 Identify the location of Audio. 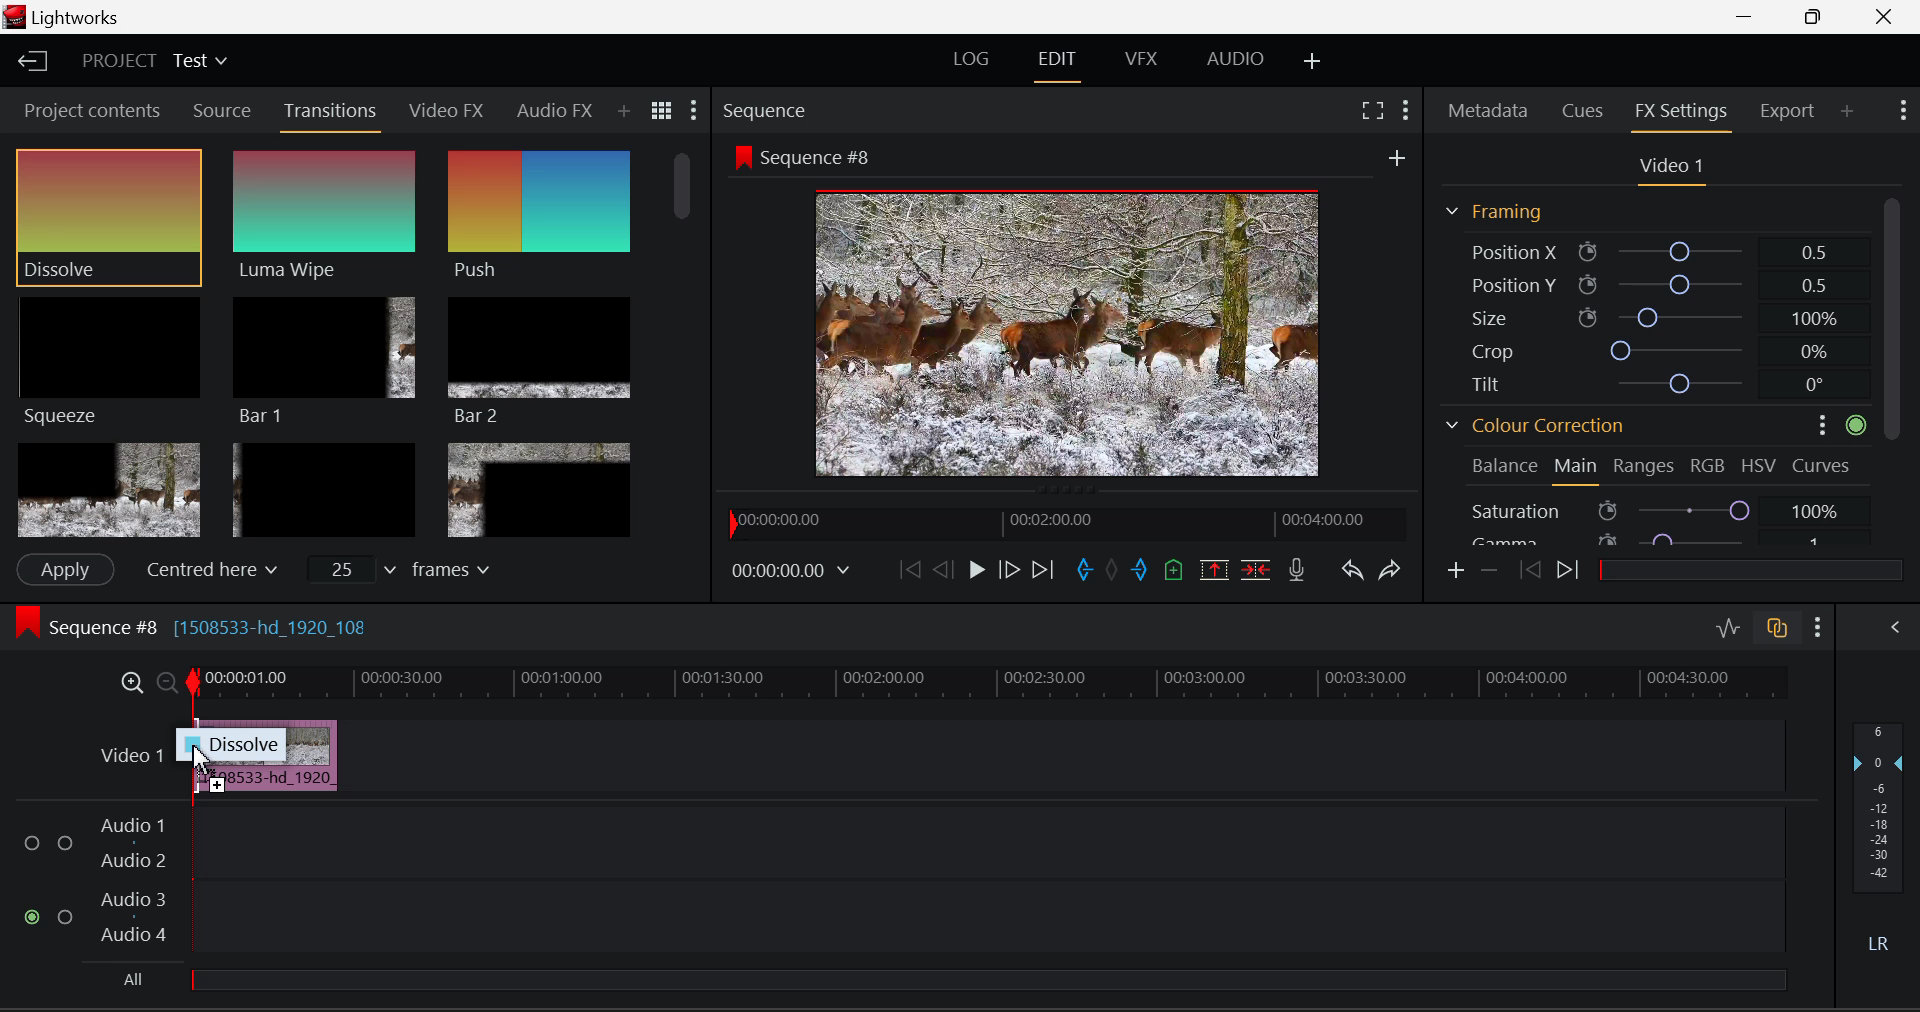
(530, 109).